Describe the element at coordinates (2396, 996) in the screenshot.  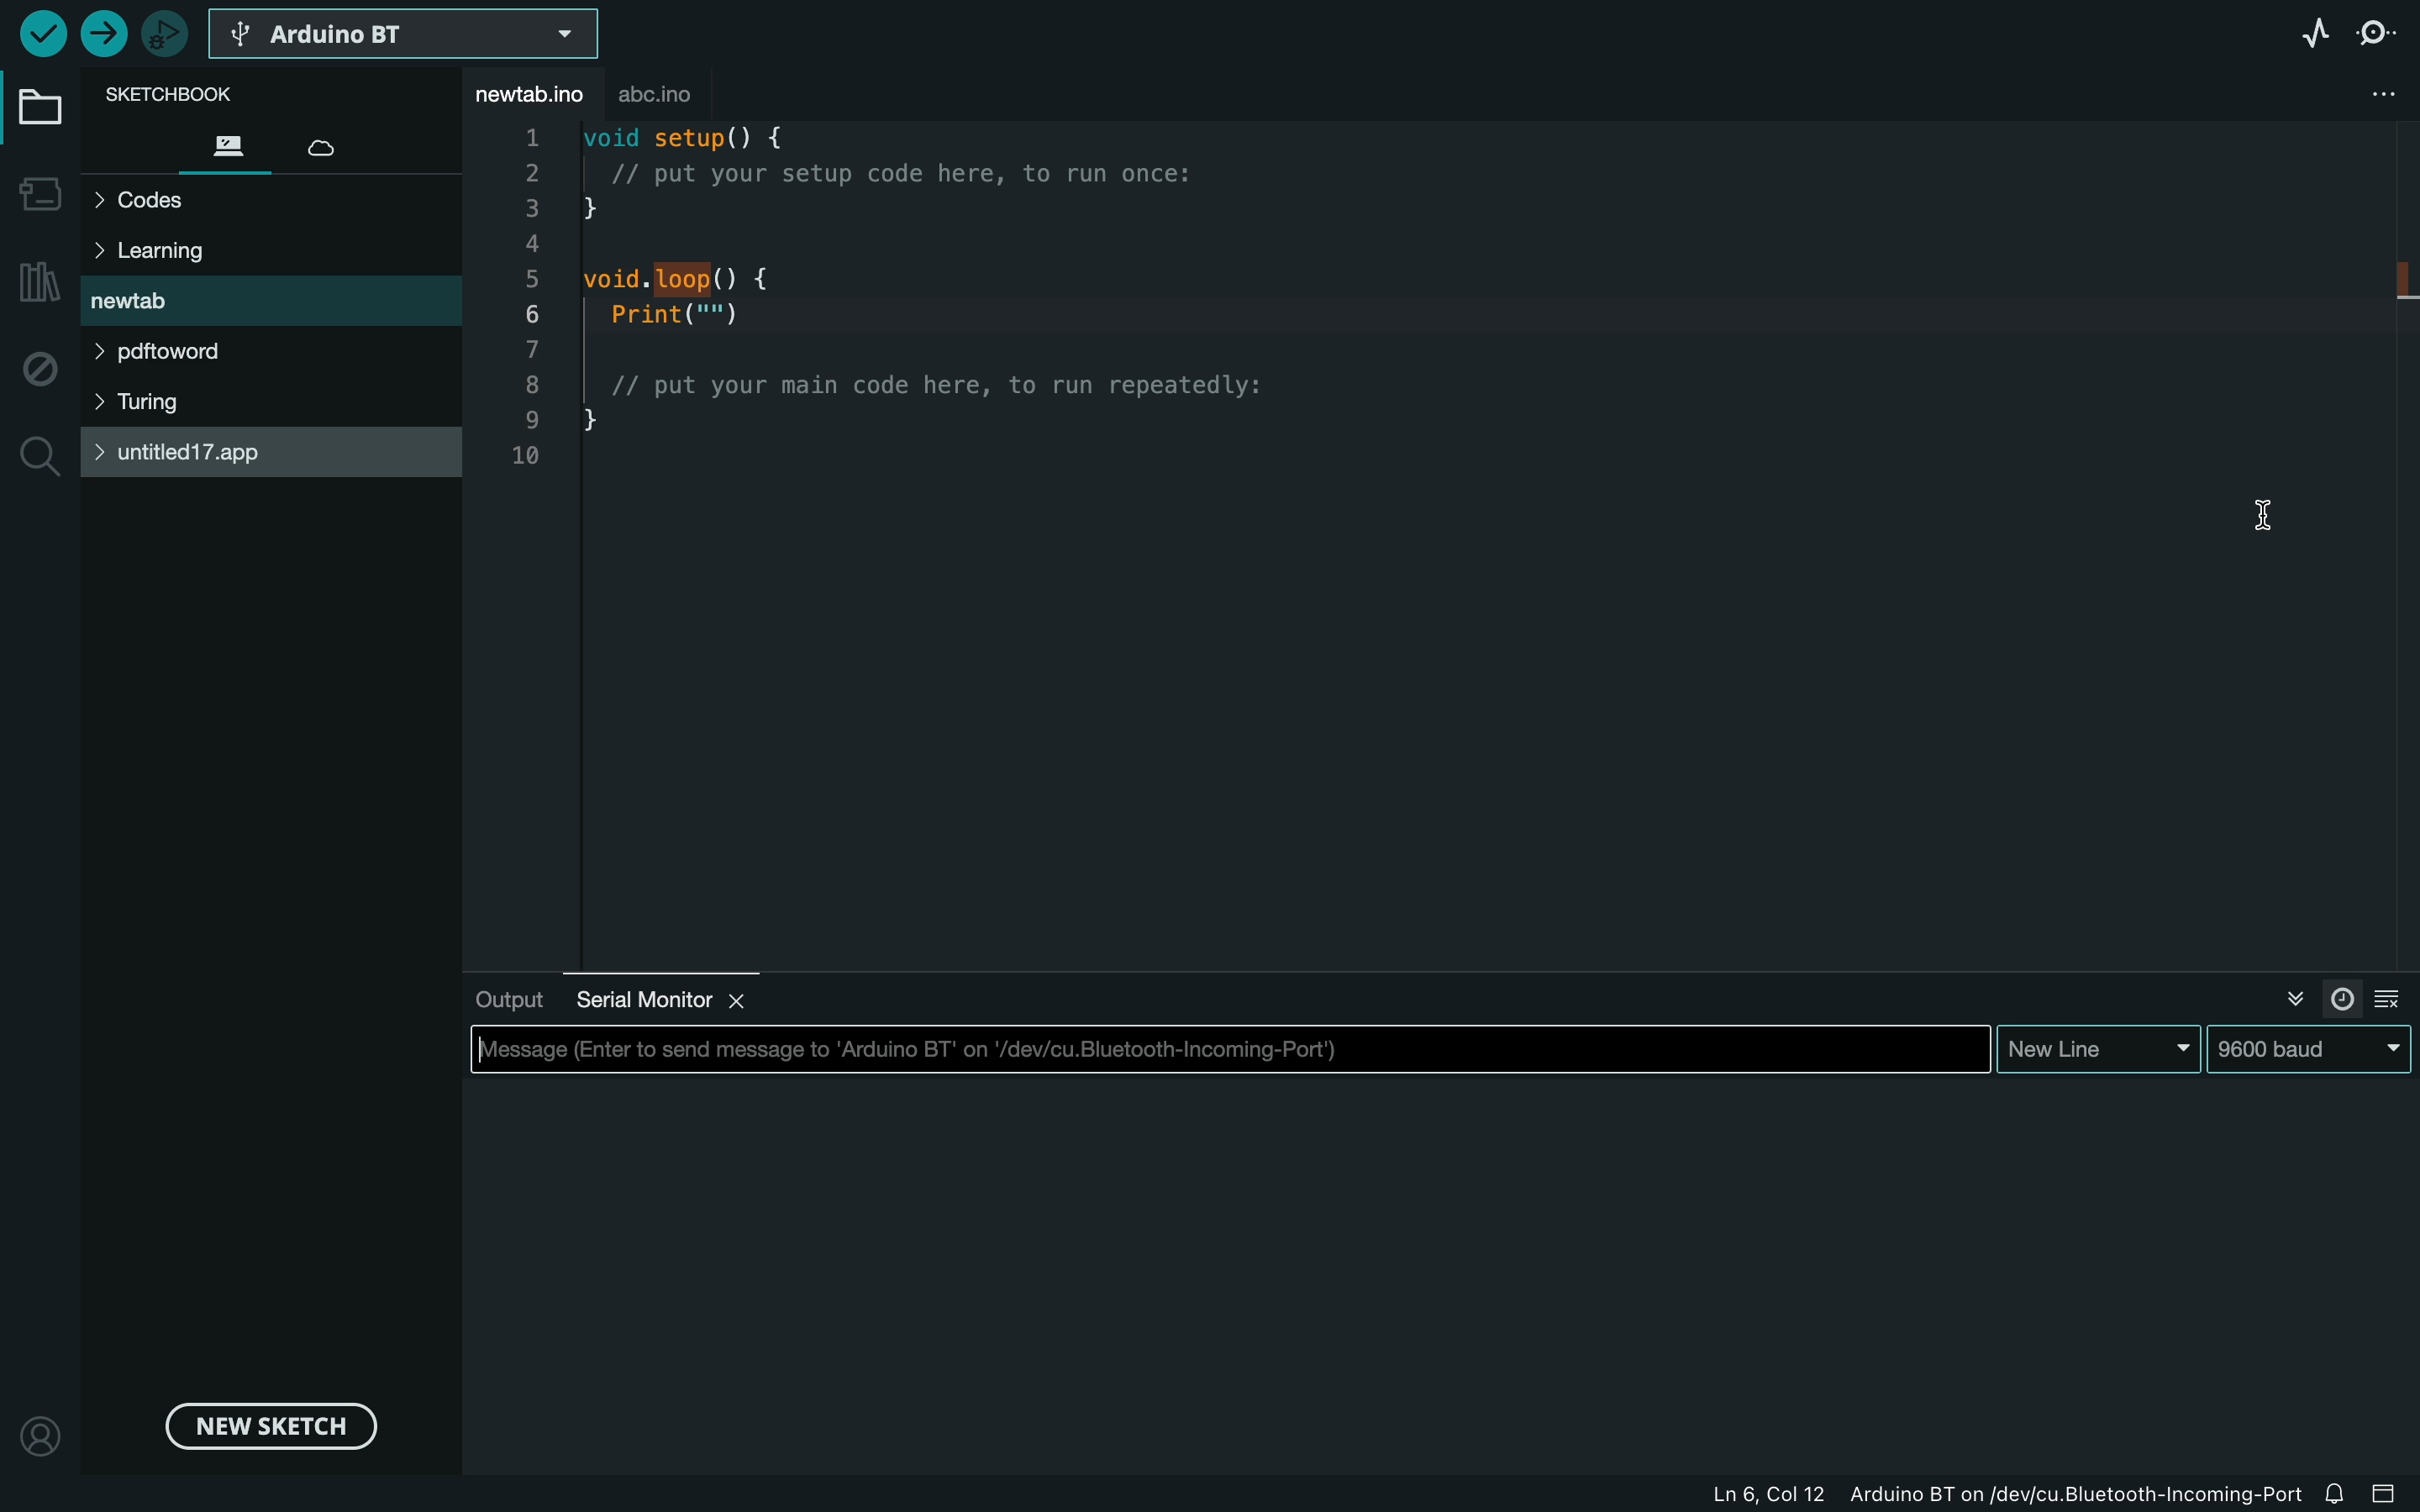
I see `clear` at that location.